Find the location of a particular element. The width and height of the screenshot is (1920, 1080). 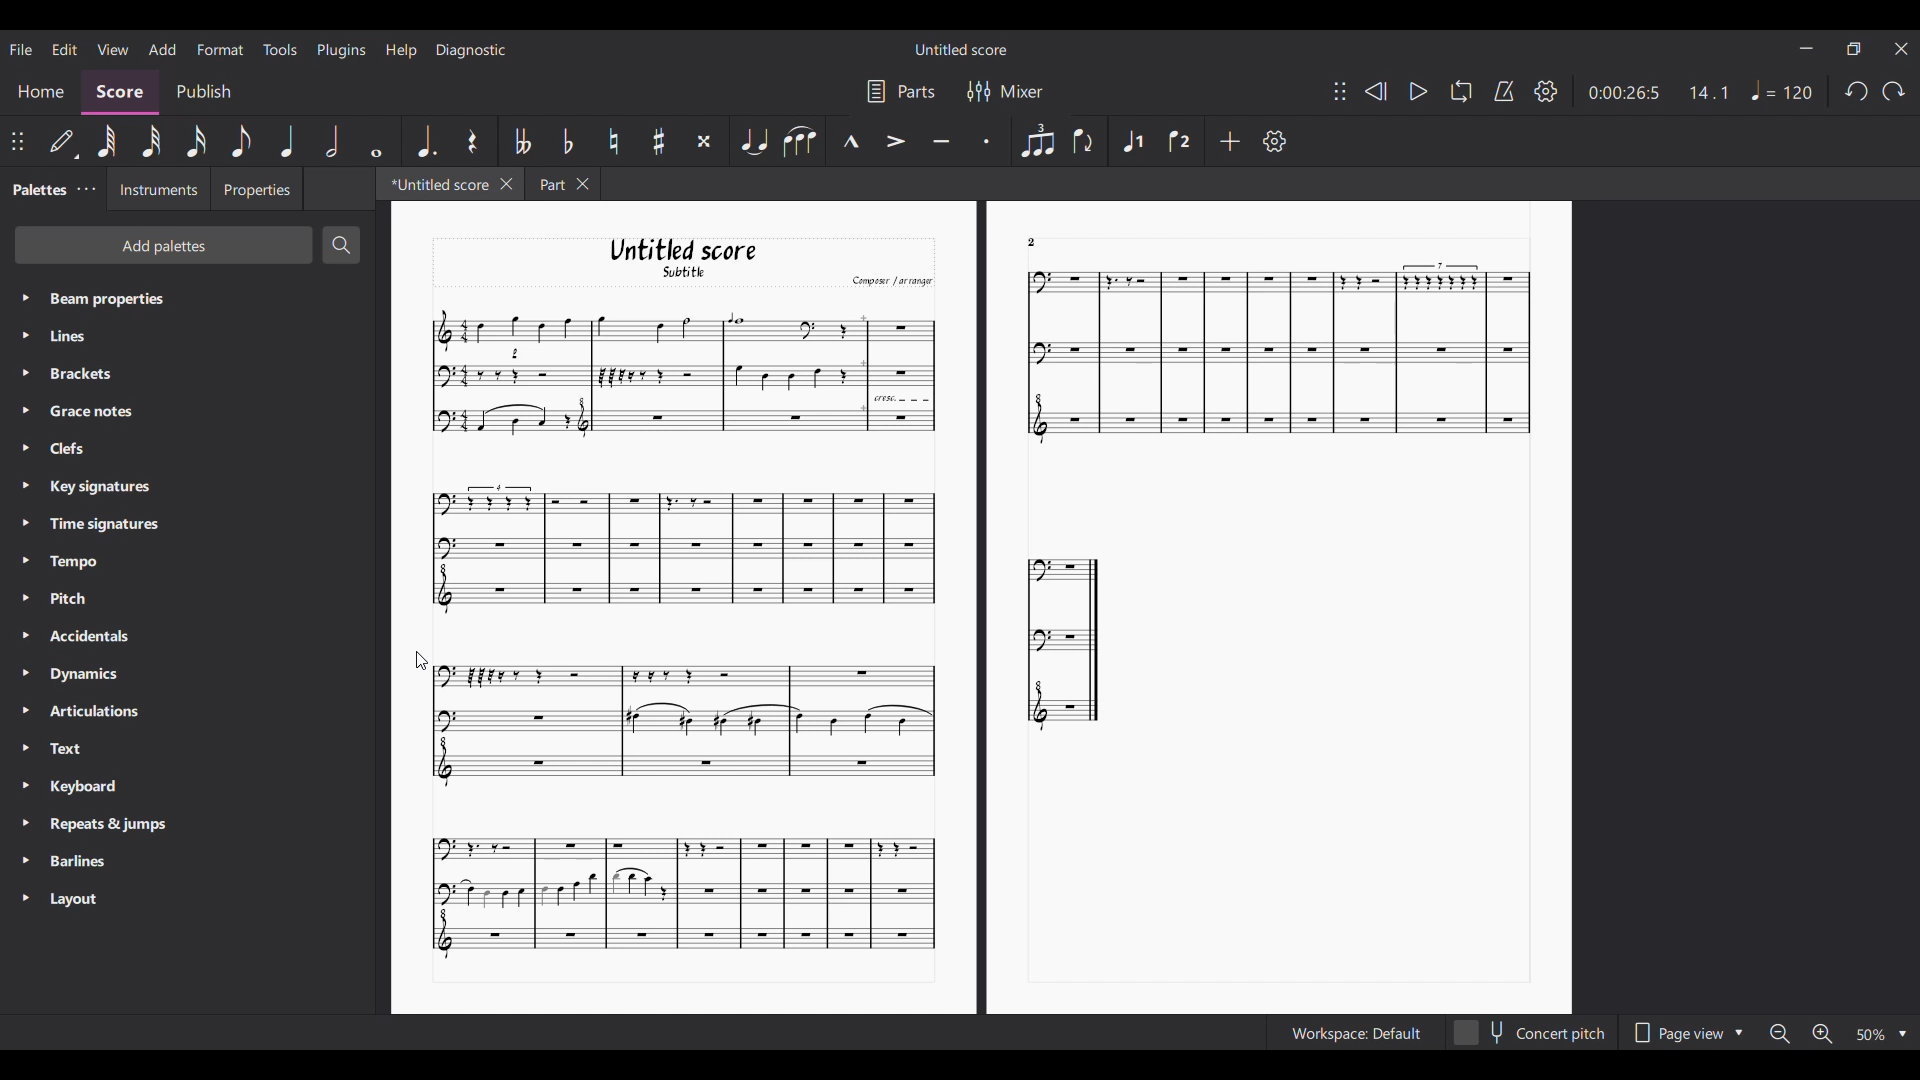

Whole note is located at coordinates (377, 142).